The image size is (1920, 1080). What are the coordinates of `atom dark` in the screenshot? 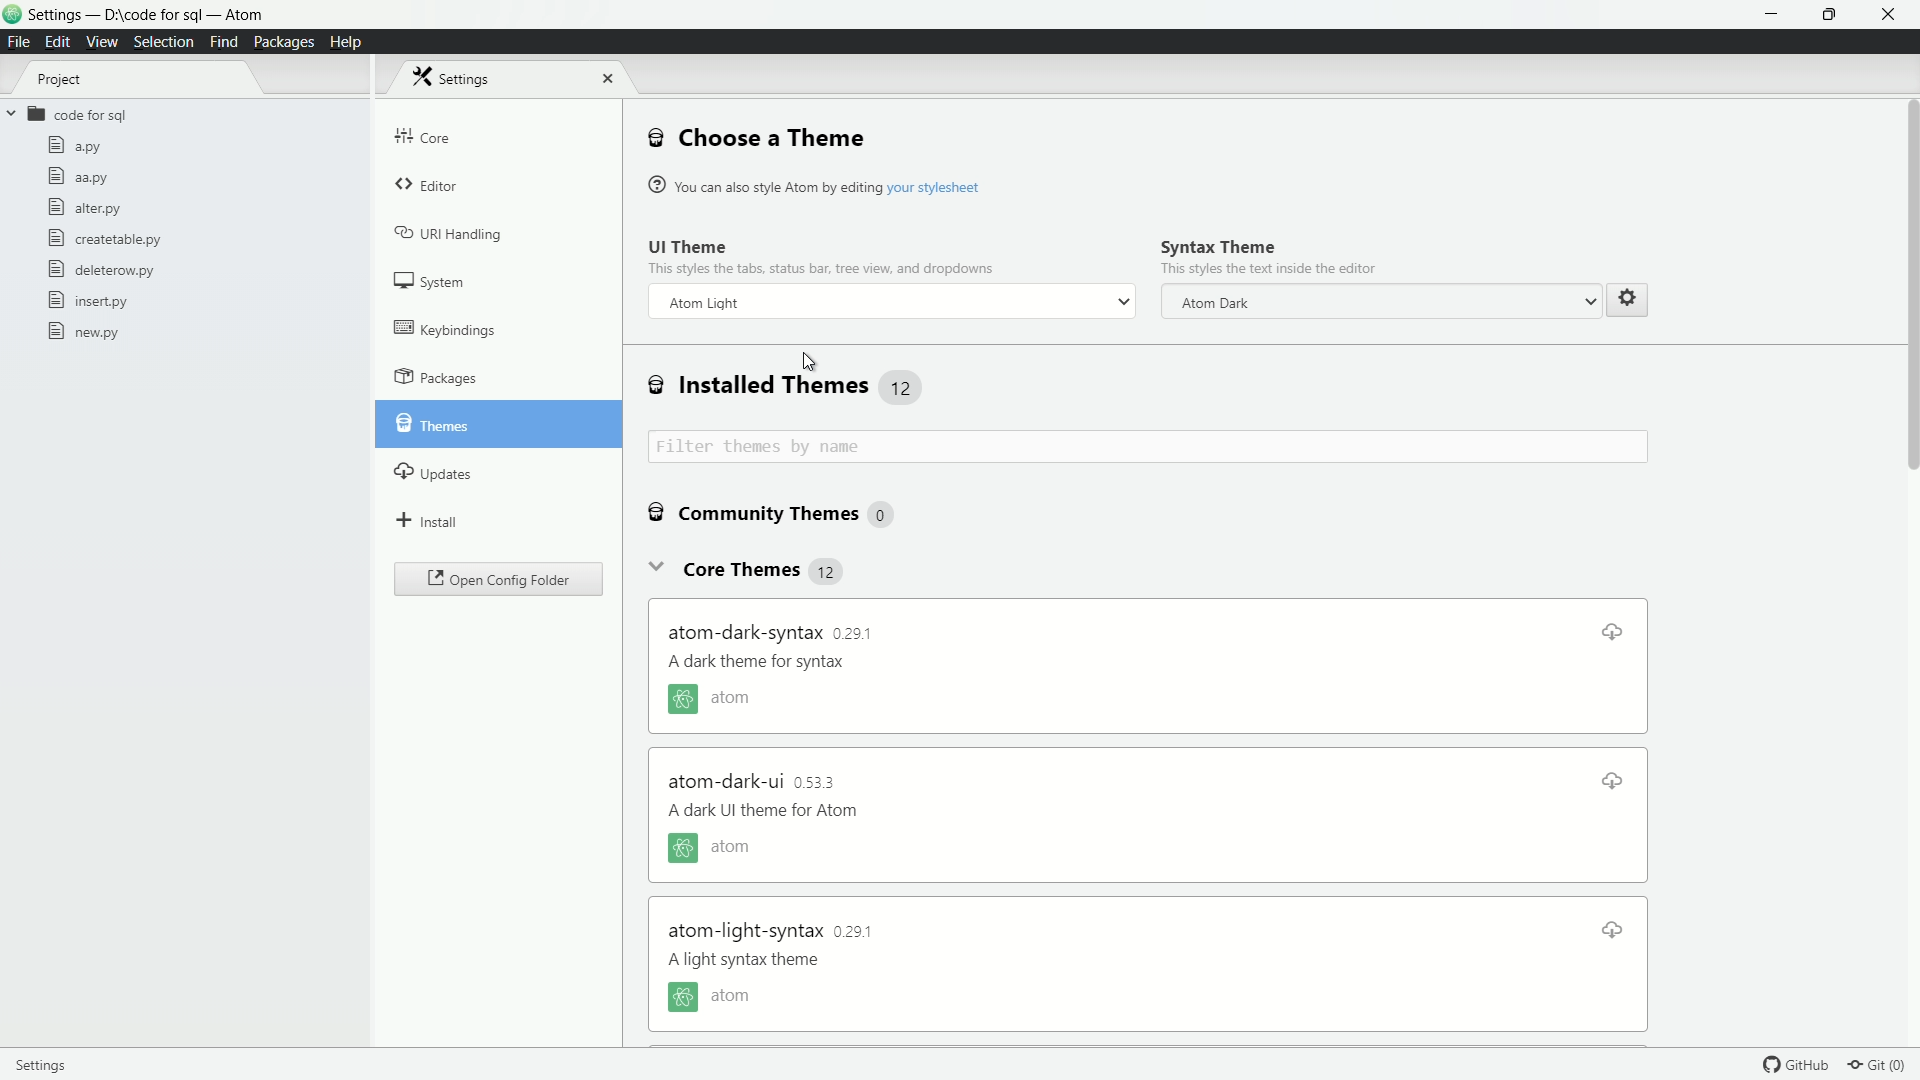 It's located at (705, 302).